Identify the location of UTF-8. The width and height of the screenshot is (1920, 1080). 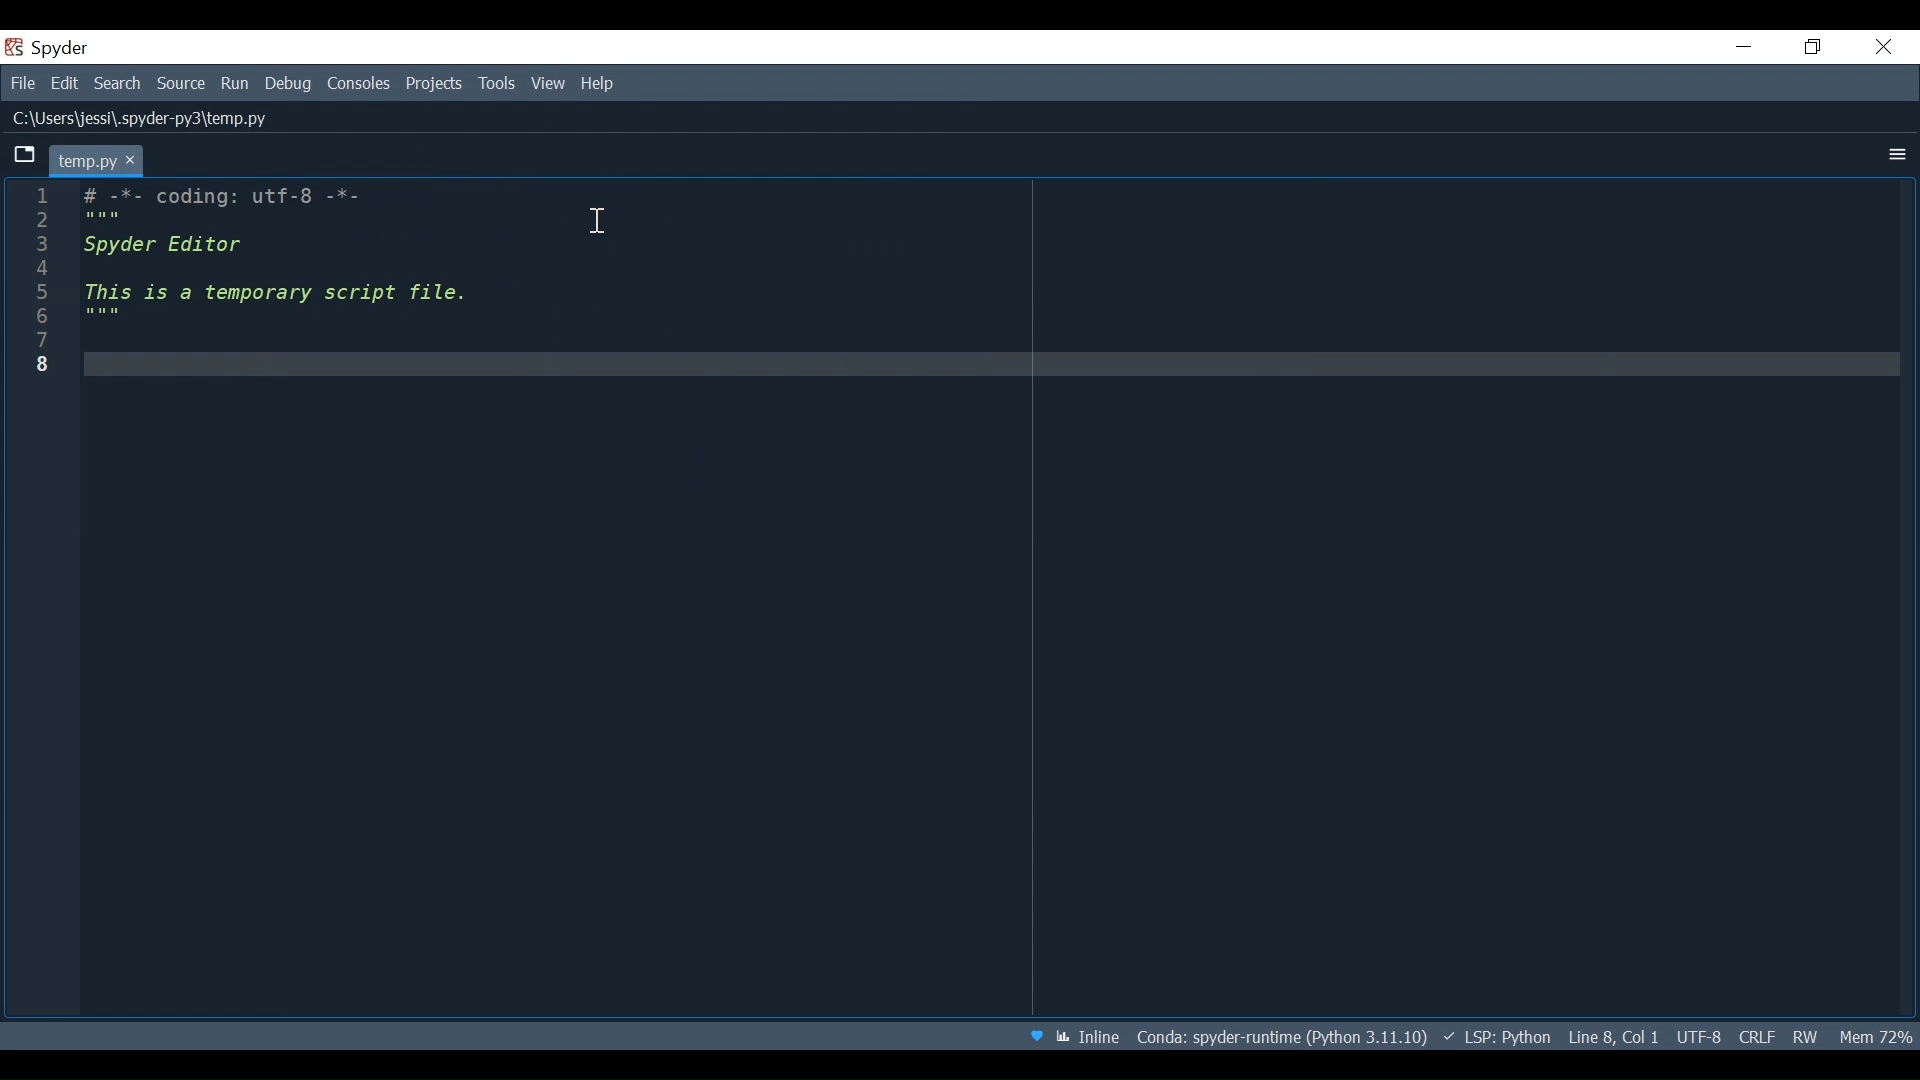
(1700, 1037).